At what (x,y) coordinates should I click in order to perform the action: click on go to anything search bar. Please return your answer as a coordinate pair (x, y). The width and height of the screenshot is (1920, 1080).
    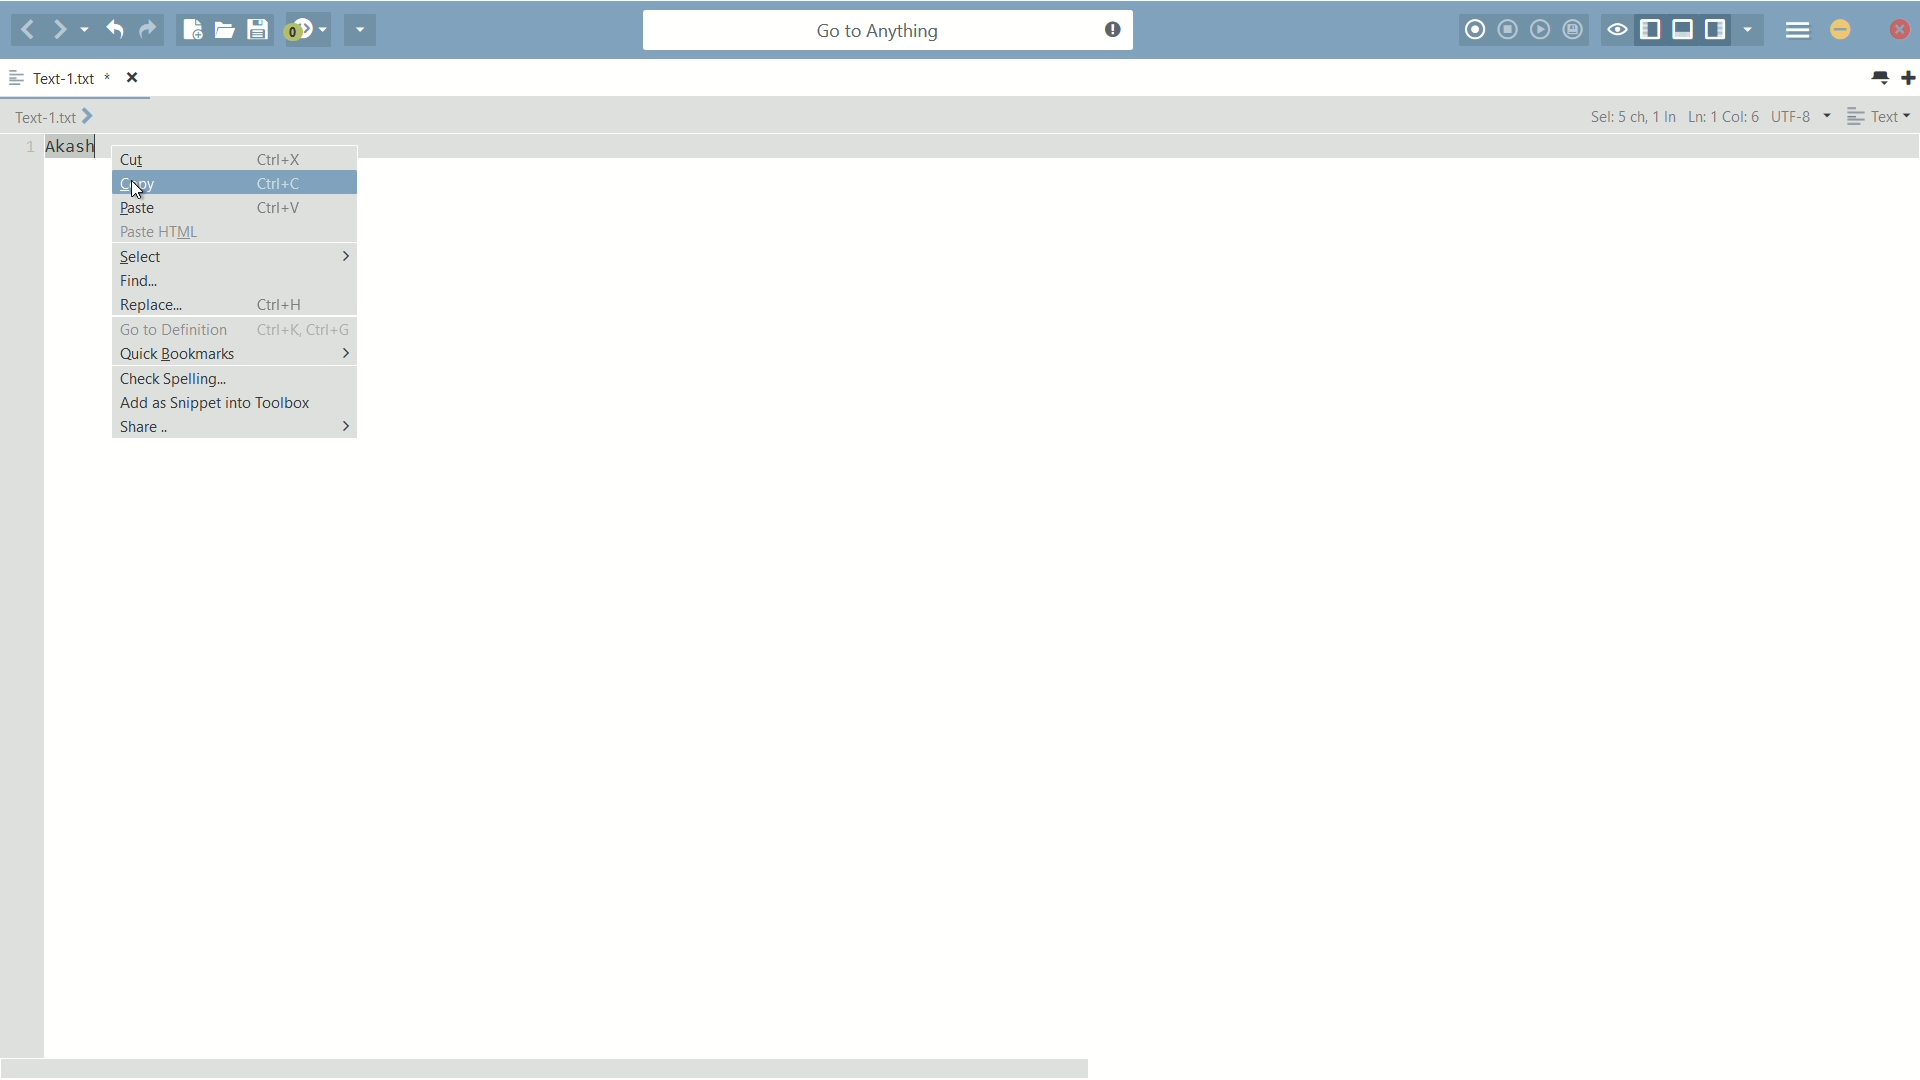
    Looking at the image, I should click on (889, 32).